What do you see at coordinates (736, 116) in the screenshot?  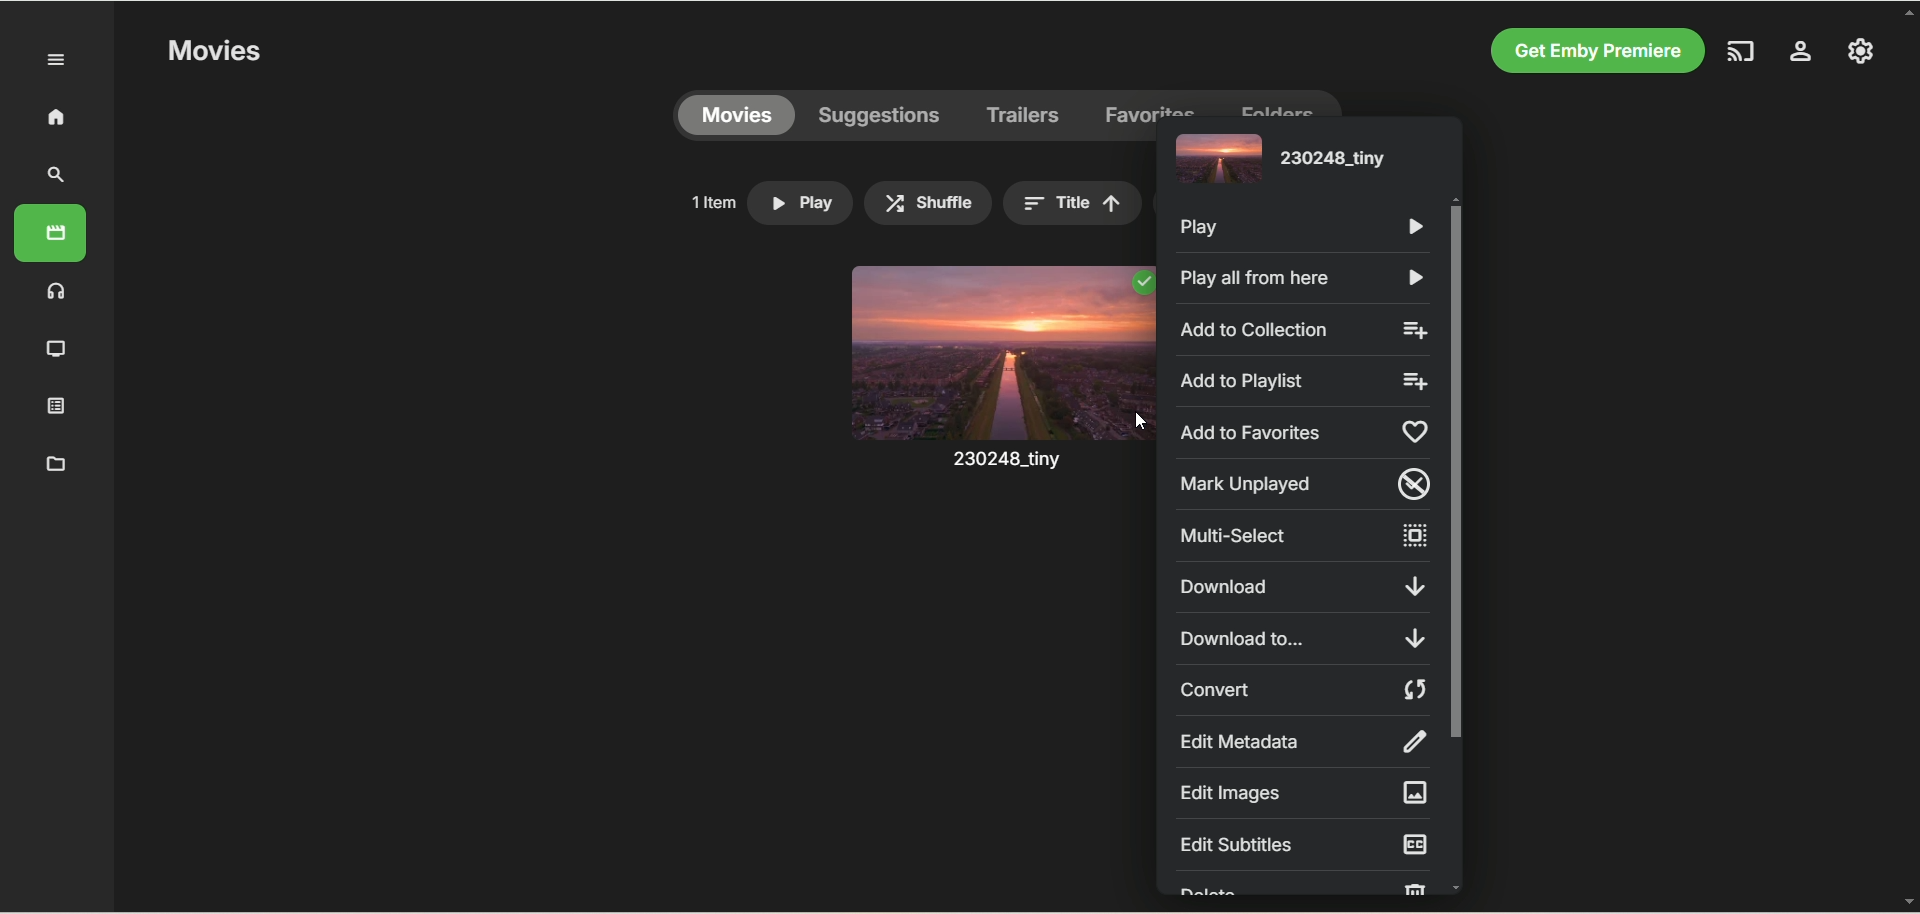 I see `movies` at bounding box center [736, 116].